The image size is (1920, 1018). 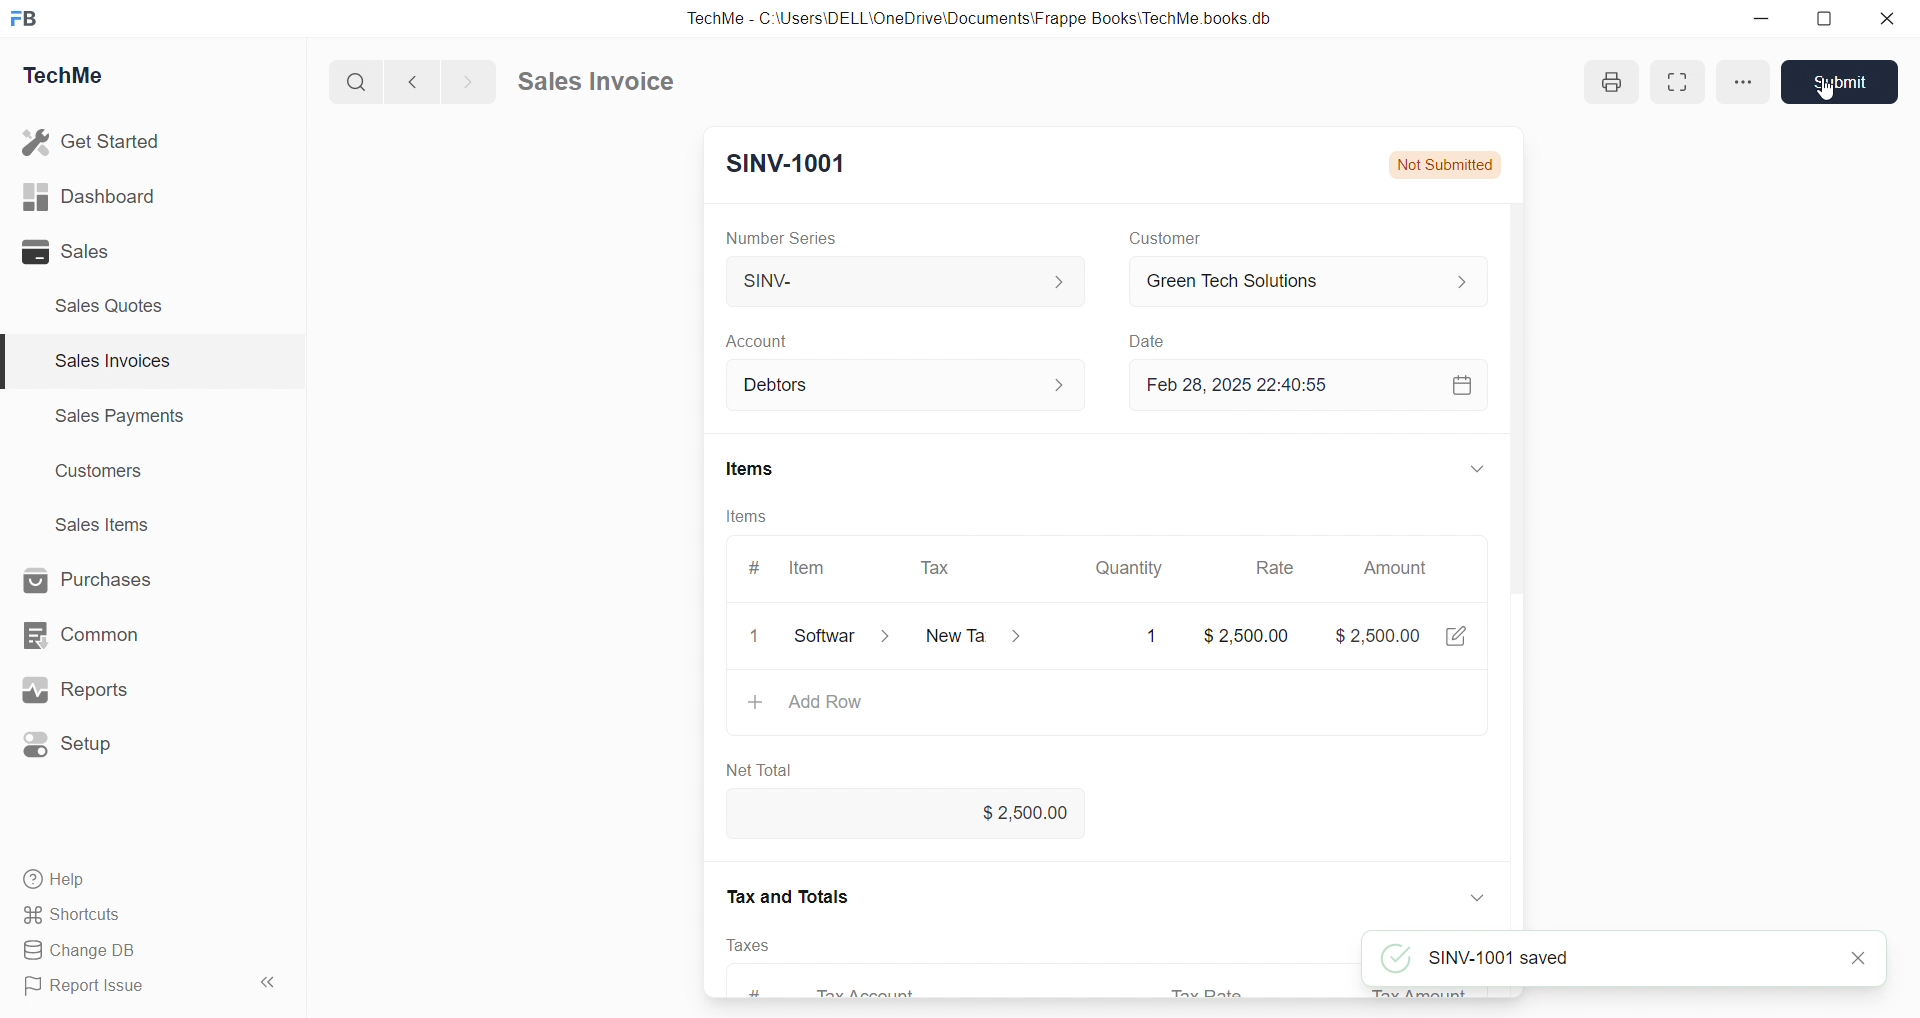 I want to click on Amount, so click(x=1396, y=568).